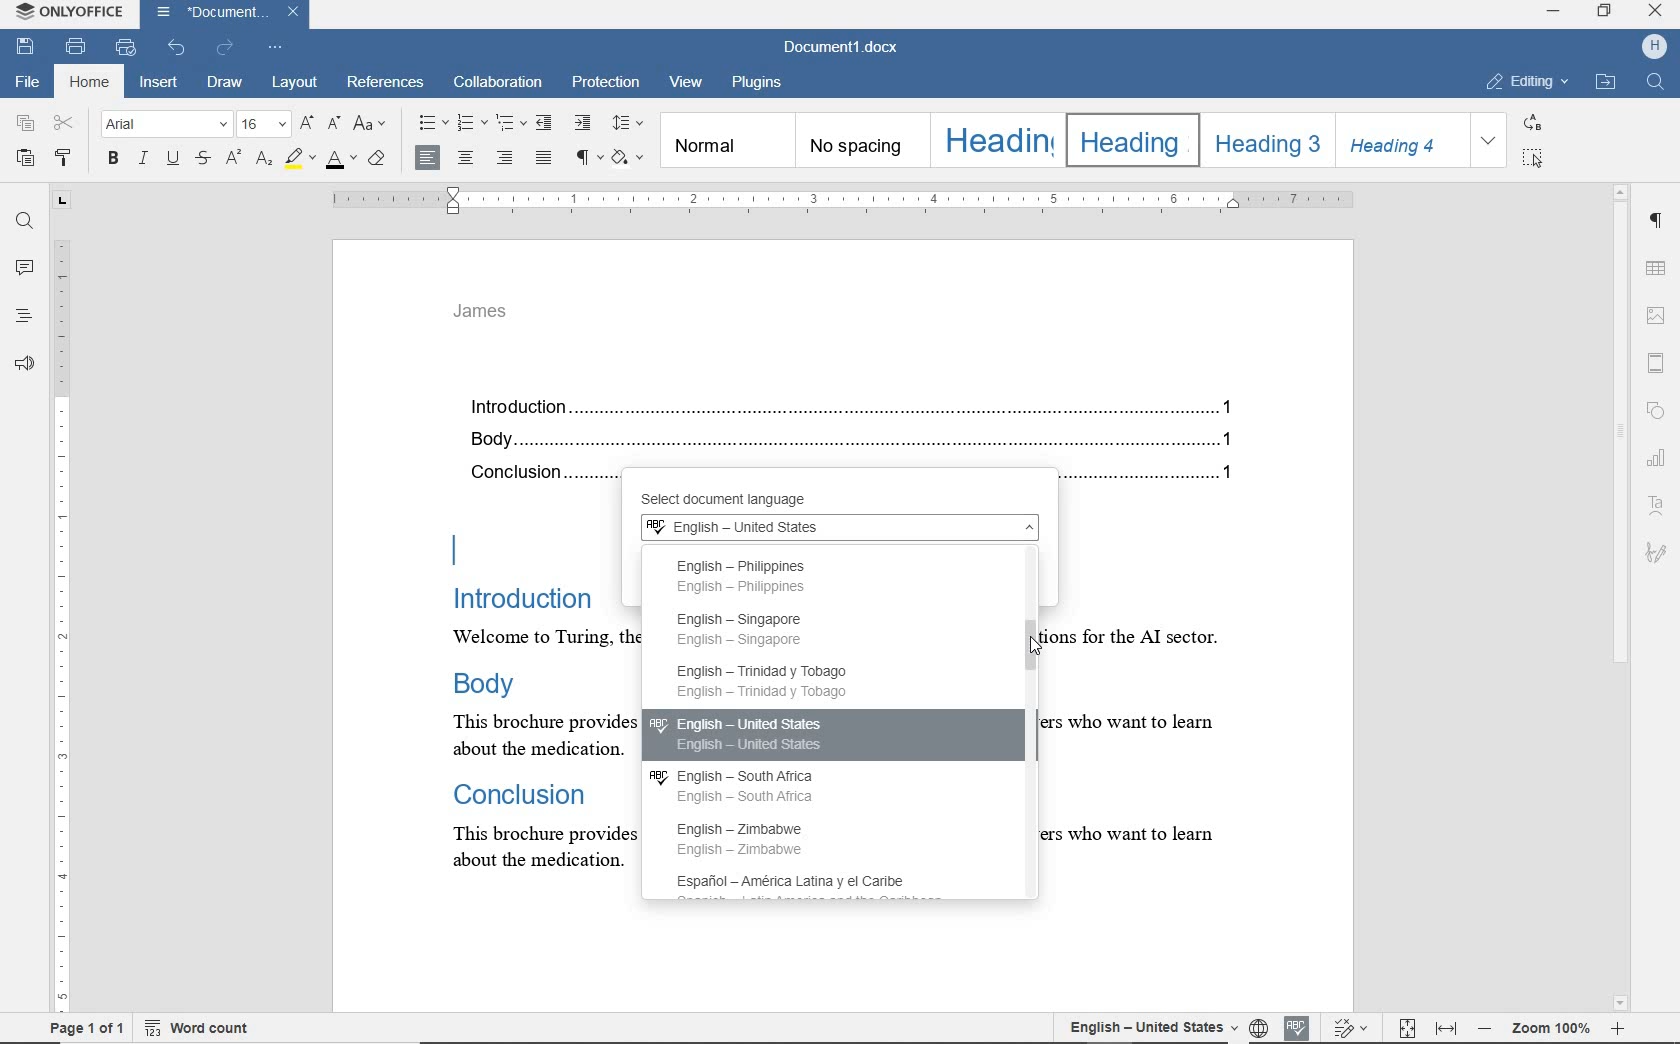 The image size is (1680, 1044). Describe the element at coordinates (126, 48) in the screenshot. I see `quick print` at that location.